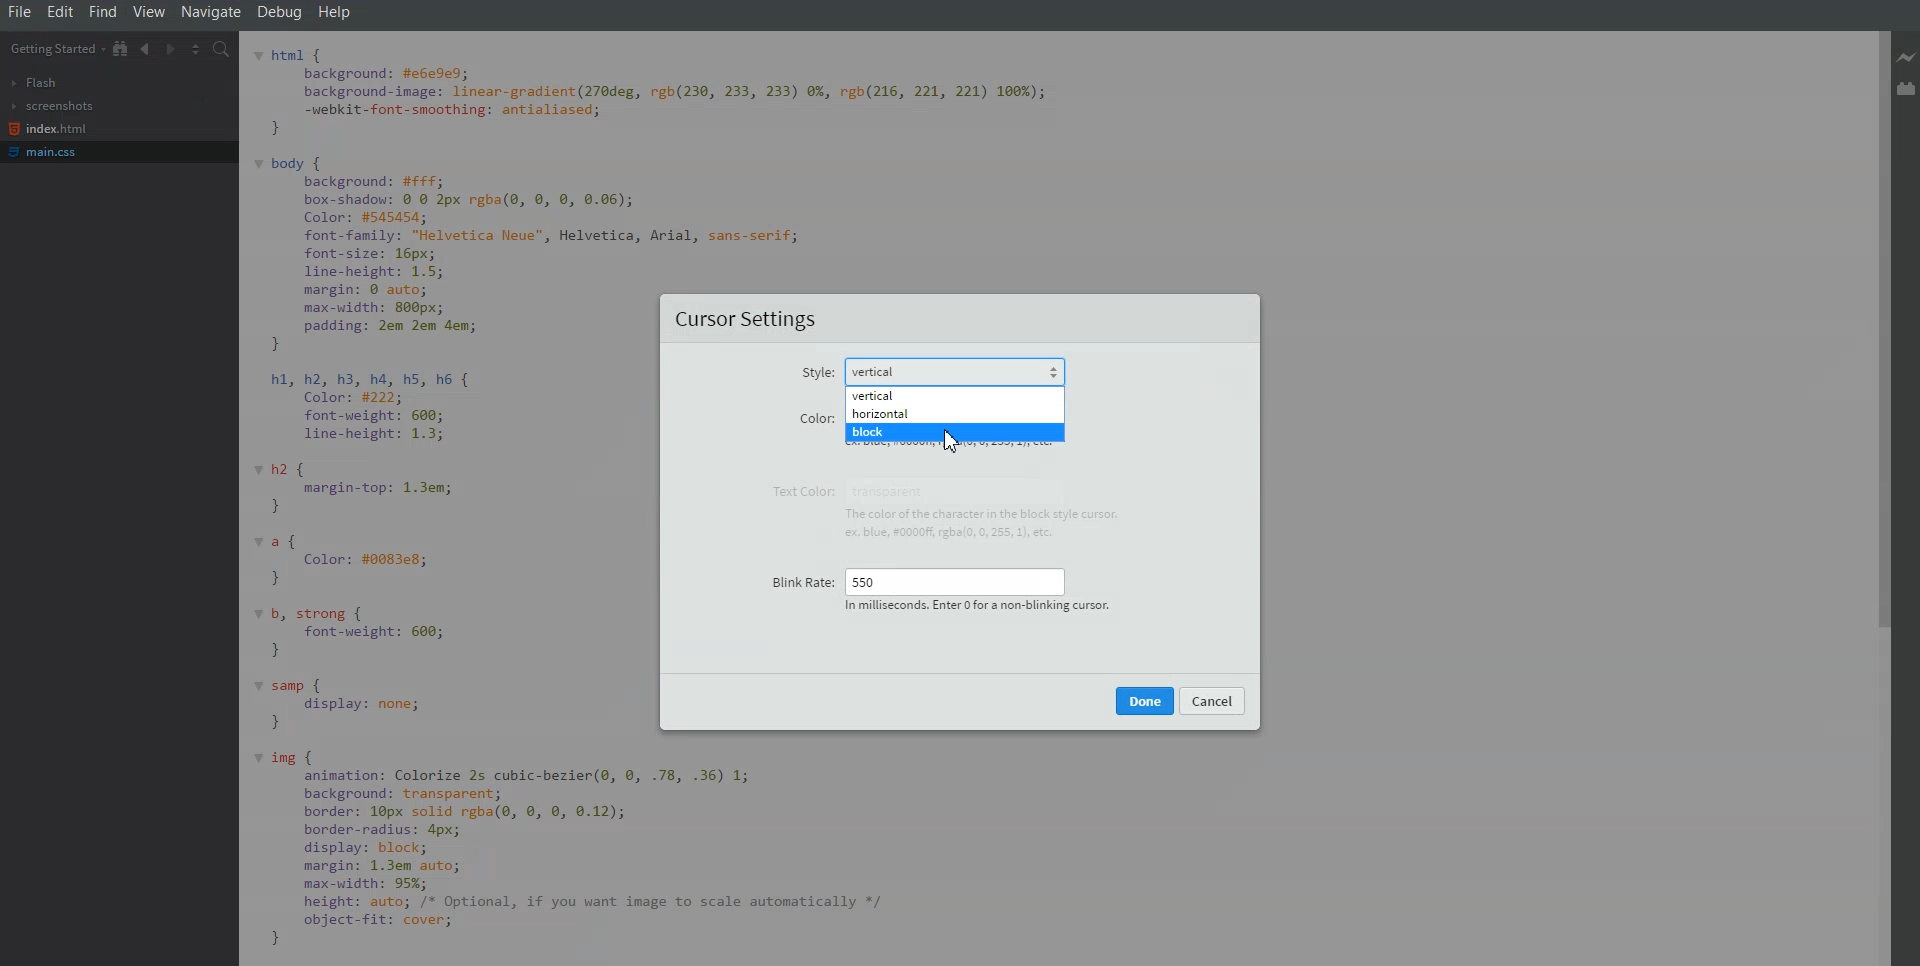 Image resolution: width=1920 pixels, height=966 pixels. I want to click on Navigate Backwards, so click(146, 48).